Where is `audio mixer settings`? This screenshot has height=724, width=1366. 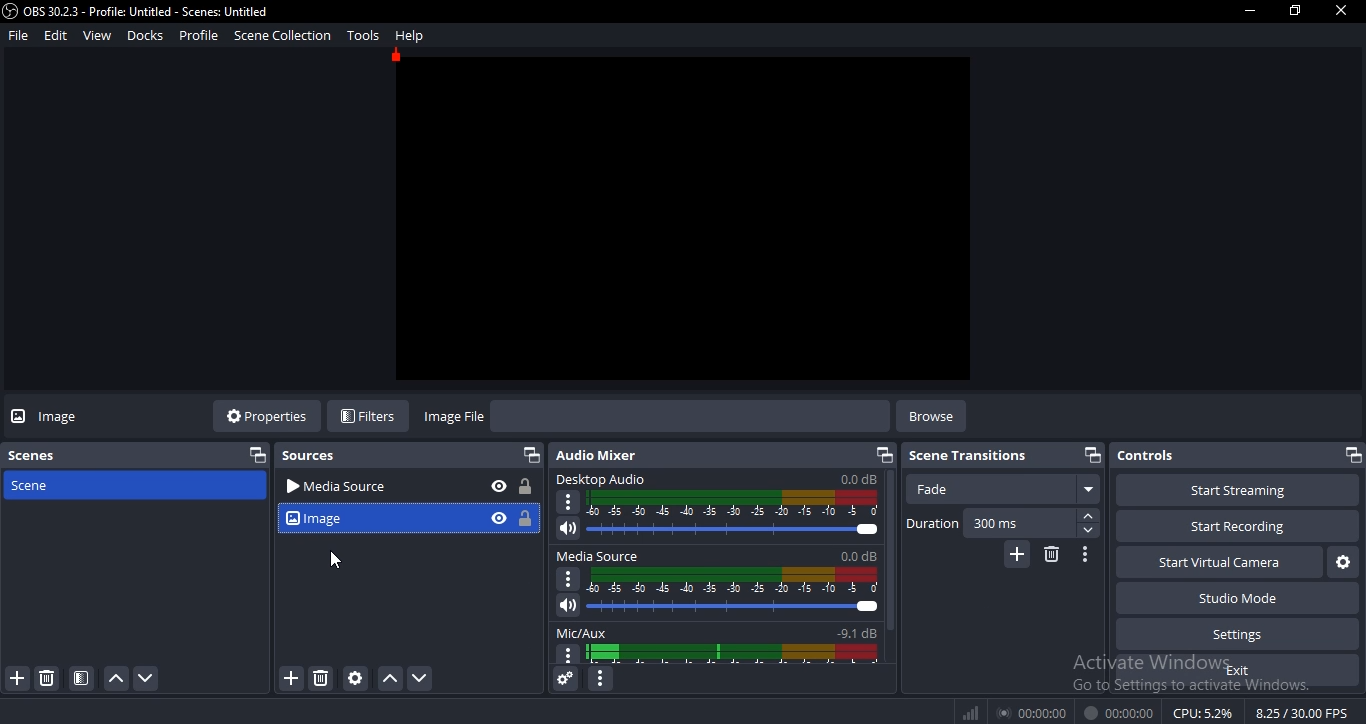 audio mixer settings is located at coordinates (565, 679).